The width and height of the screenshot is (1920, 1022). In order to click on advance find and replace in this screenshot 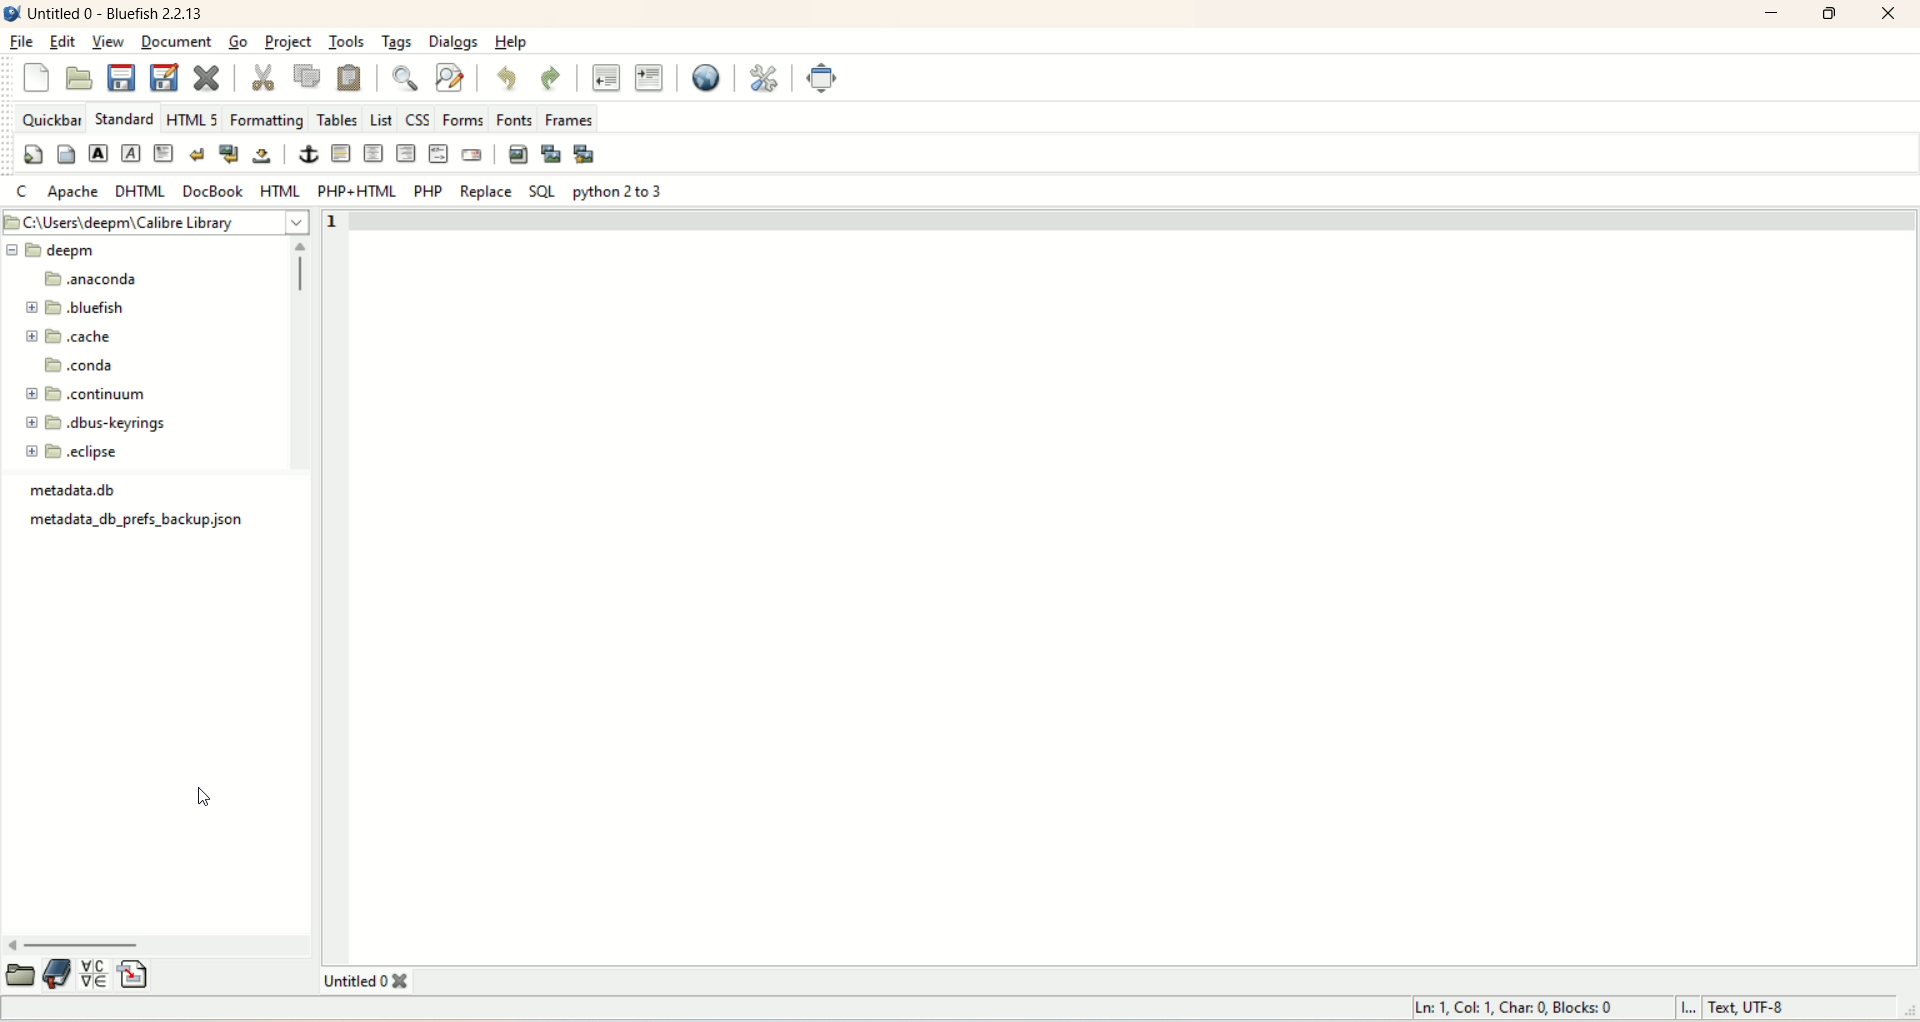, I will do `click(451, 79)`.